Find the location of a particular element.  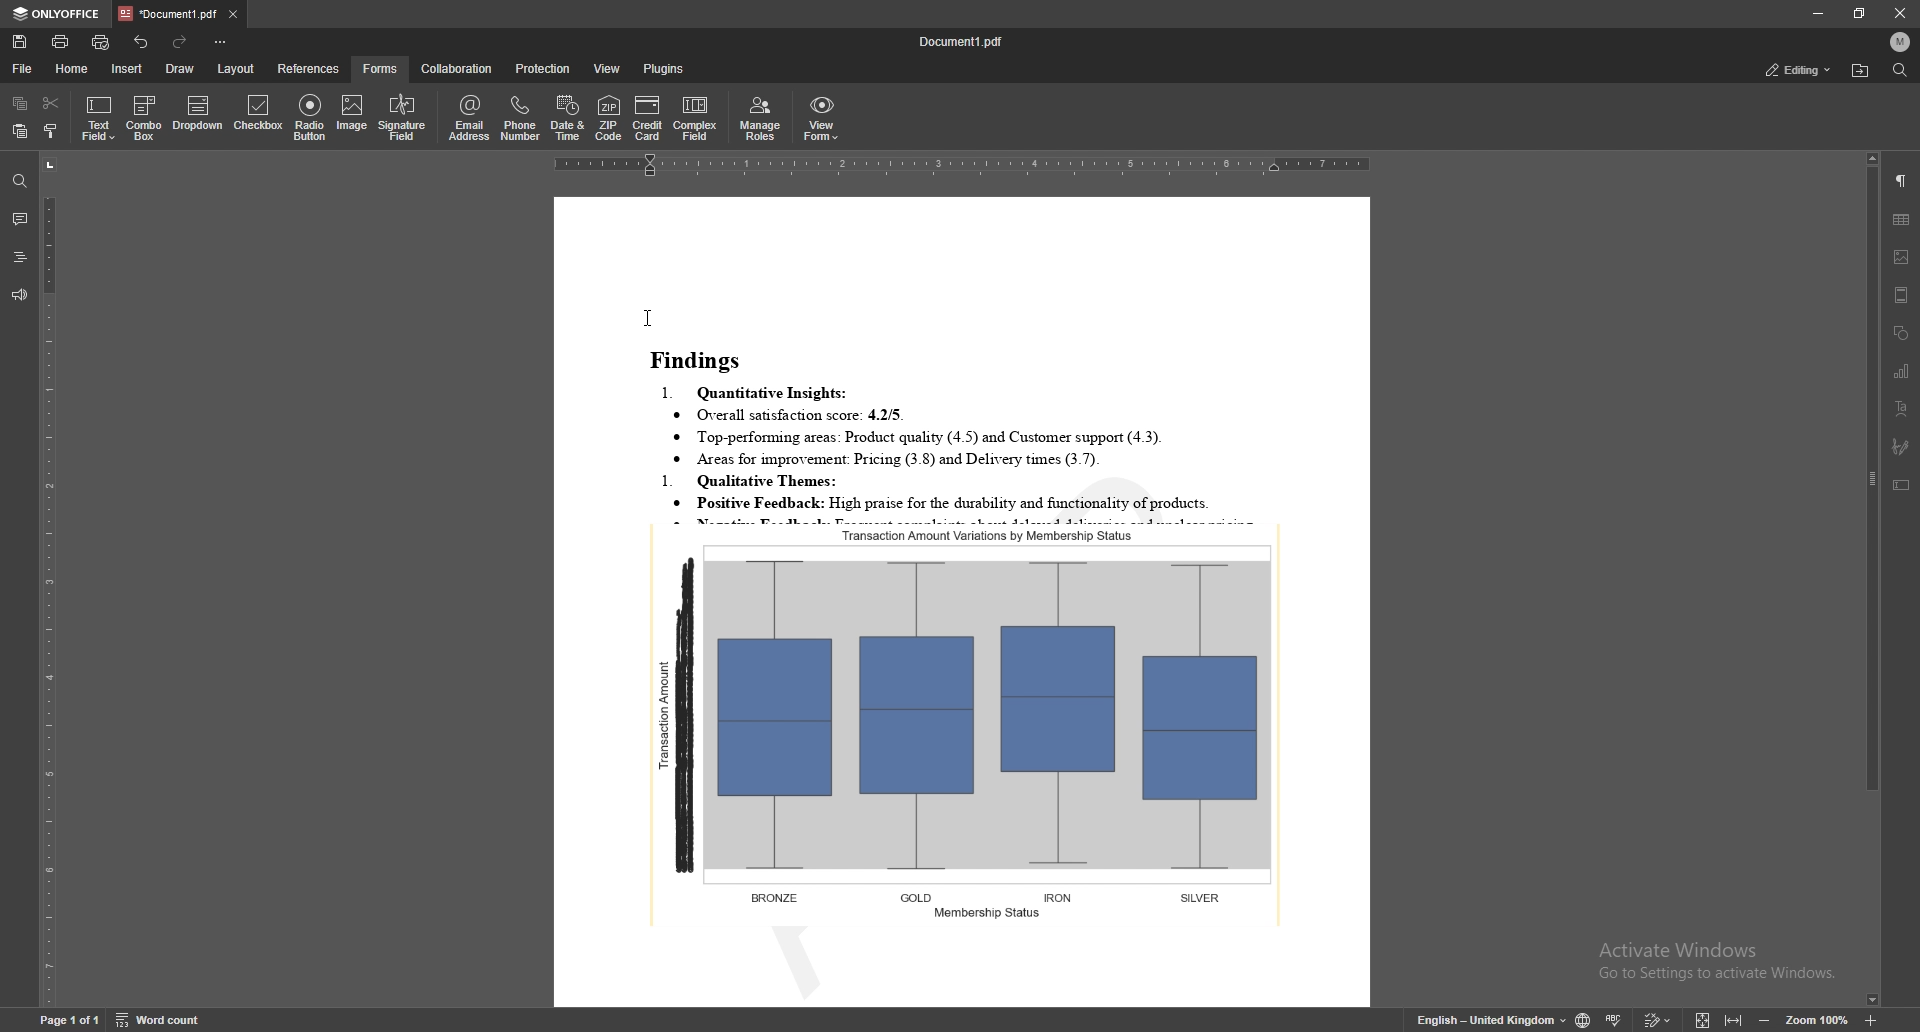

email address is located at coordinates (470, 117).